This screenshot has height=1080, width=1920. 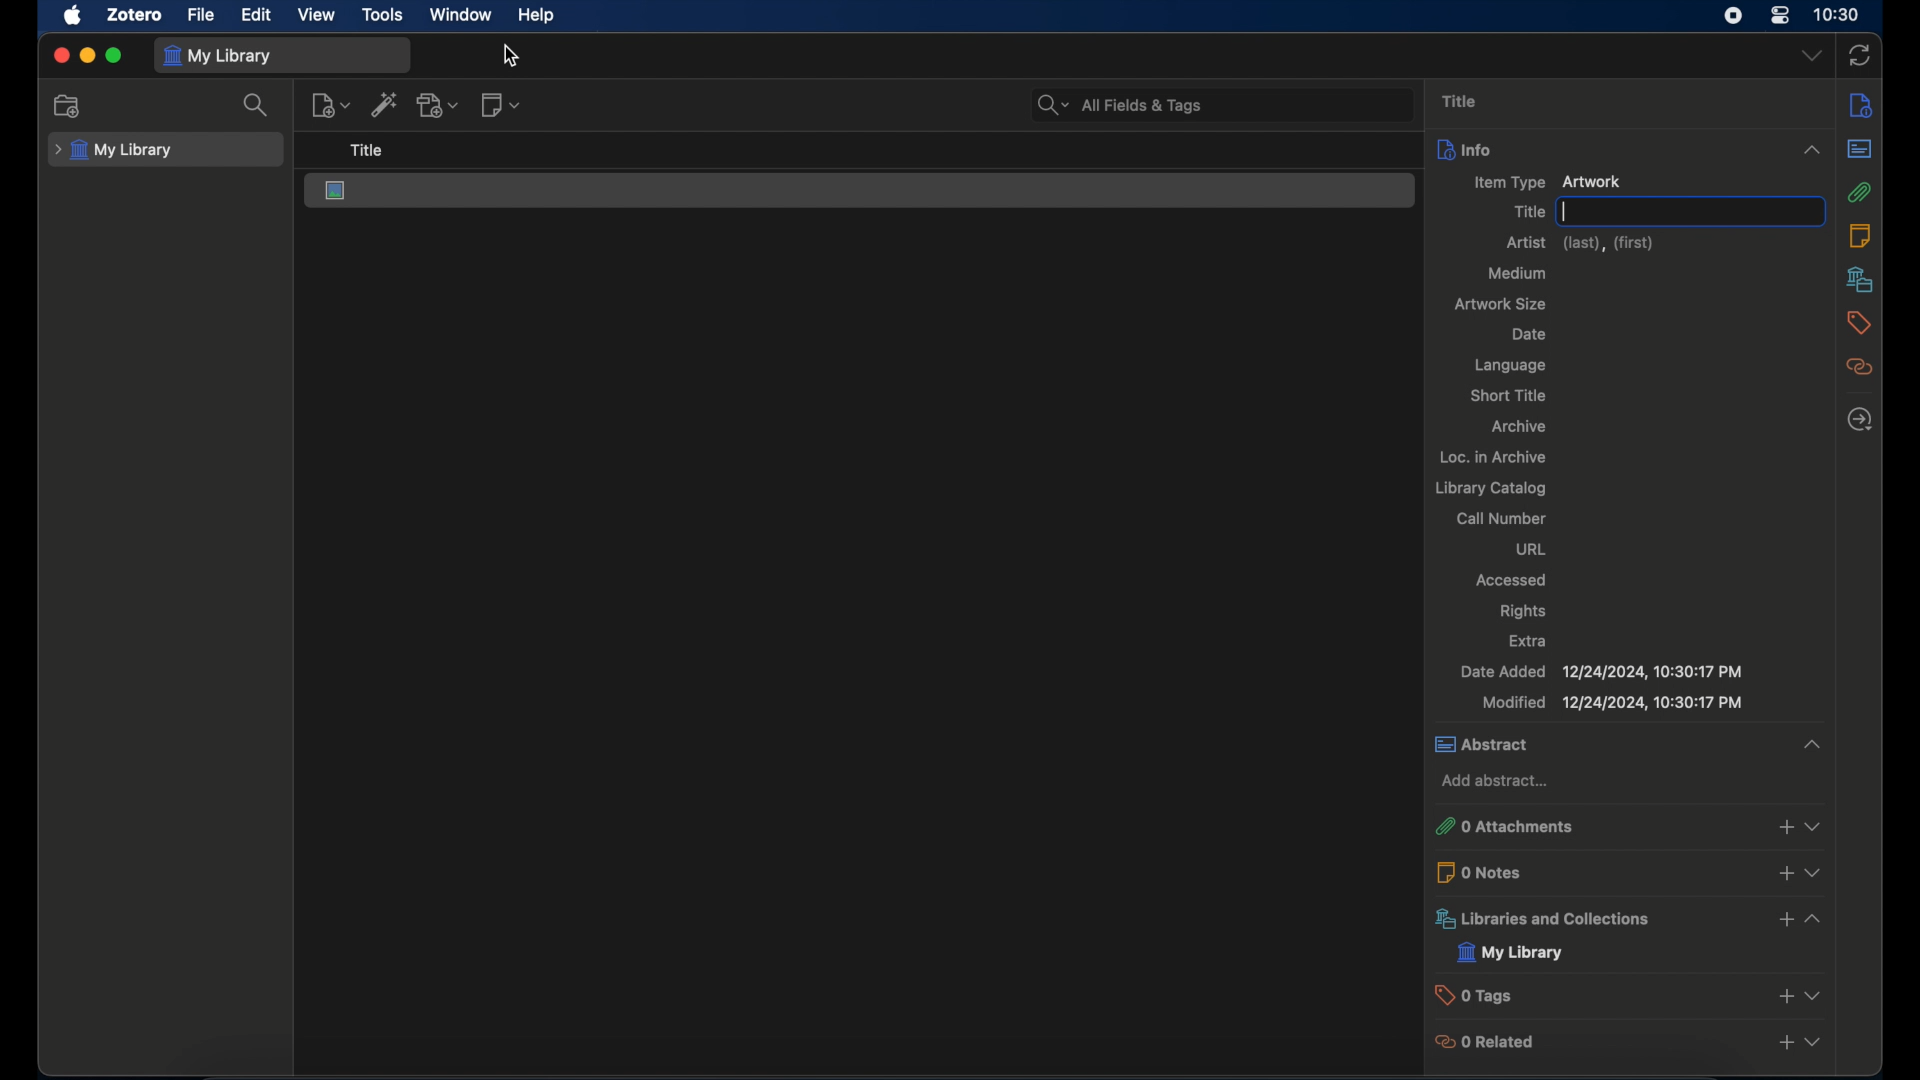 What do you see at coordinates (1821, 1045) in the screenshot?
I see `expand section` at bounding box center [1821, 1045].